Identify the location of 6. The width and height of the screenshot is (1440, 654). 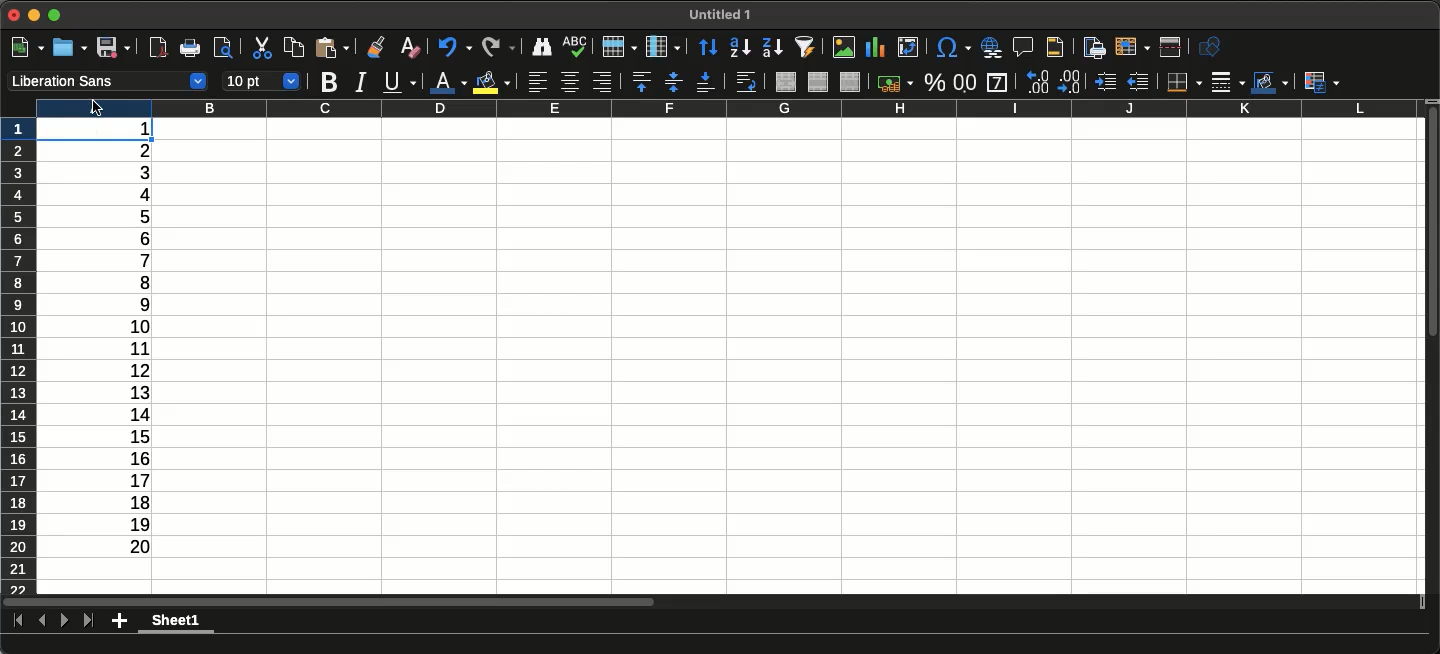
(134, 237).